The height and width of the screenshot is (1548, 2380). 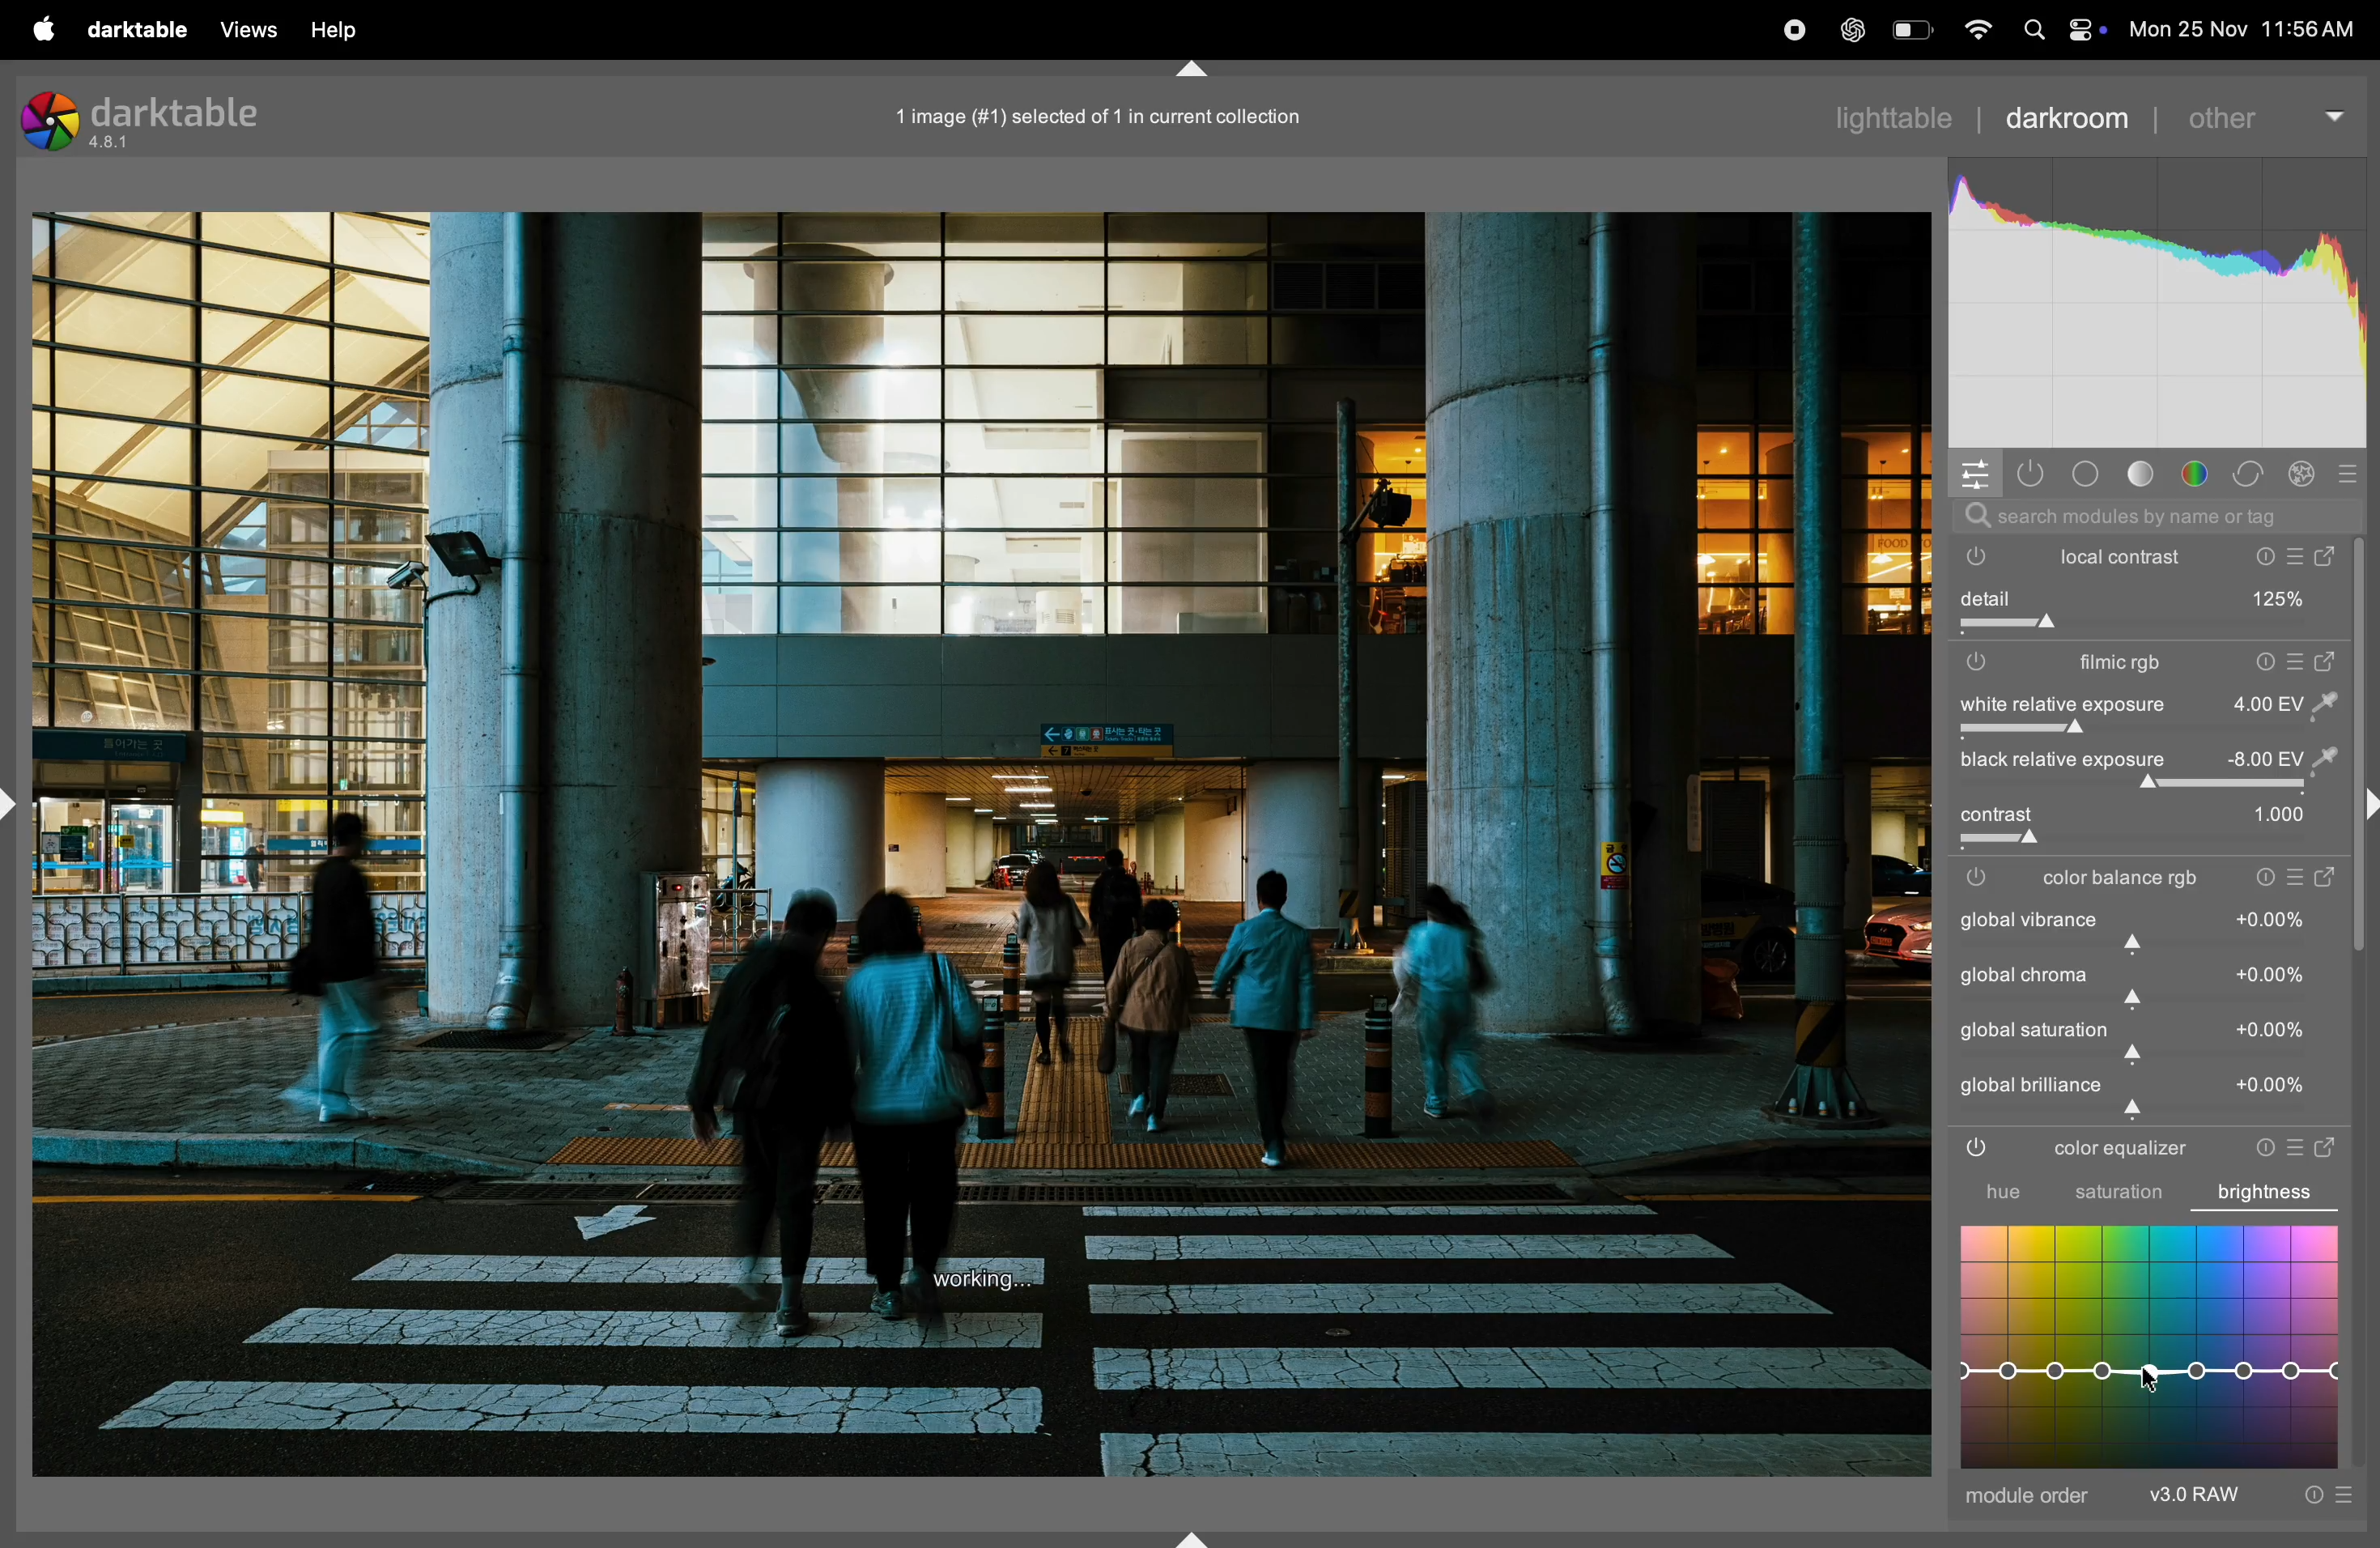 I want to click on filmic rgb, so click(x=2105, y=665).